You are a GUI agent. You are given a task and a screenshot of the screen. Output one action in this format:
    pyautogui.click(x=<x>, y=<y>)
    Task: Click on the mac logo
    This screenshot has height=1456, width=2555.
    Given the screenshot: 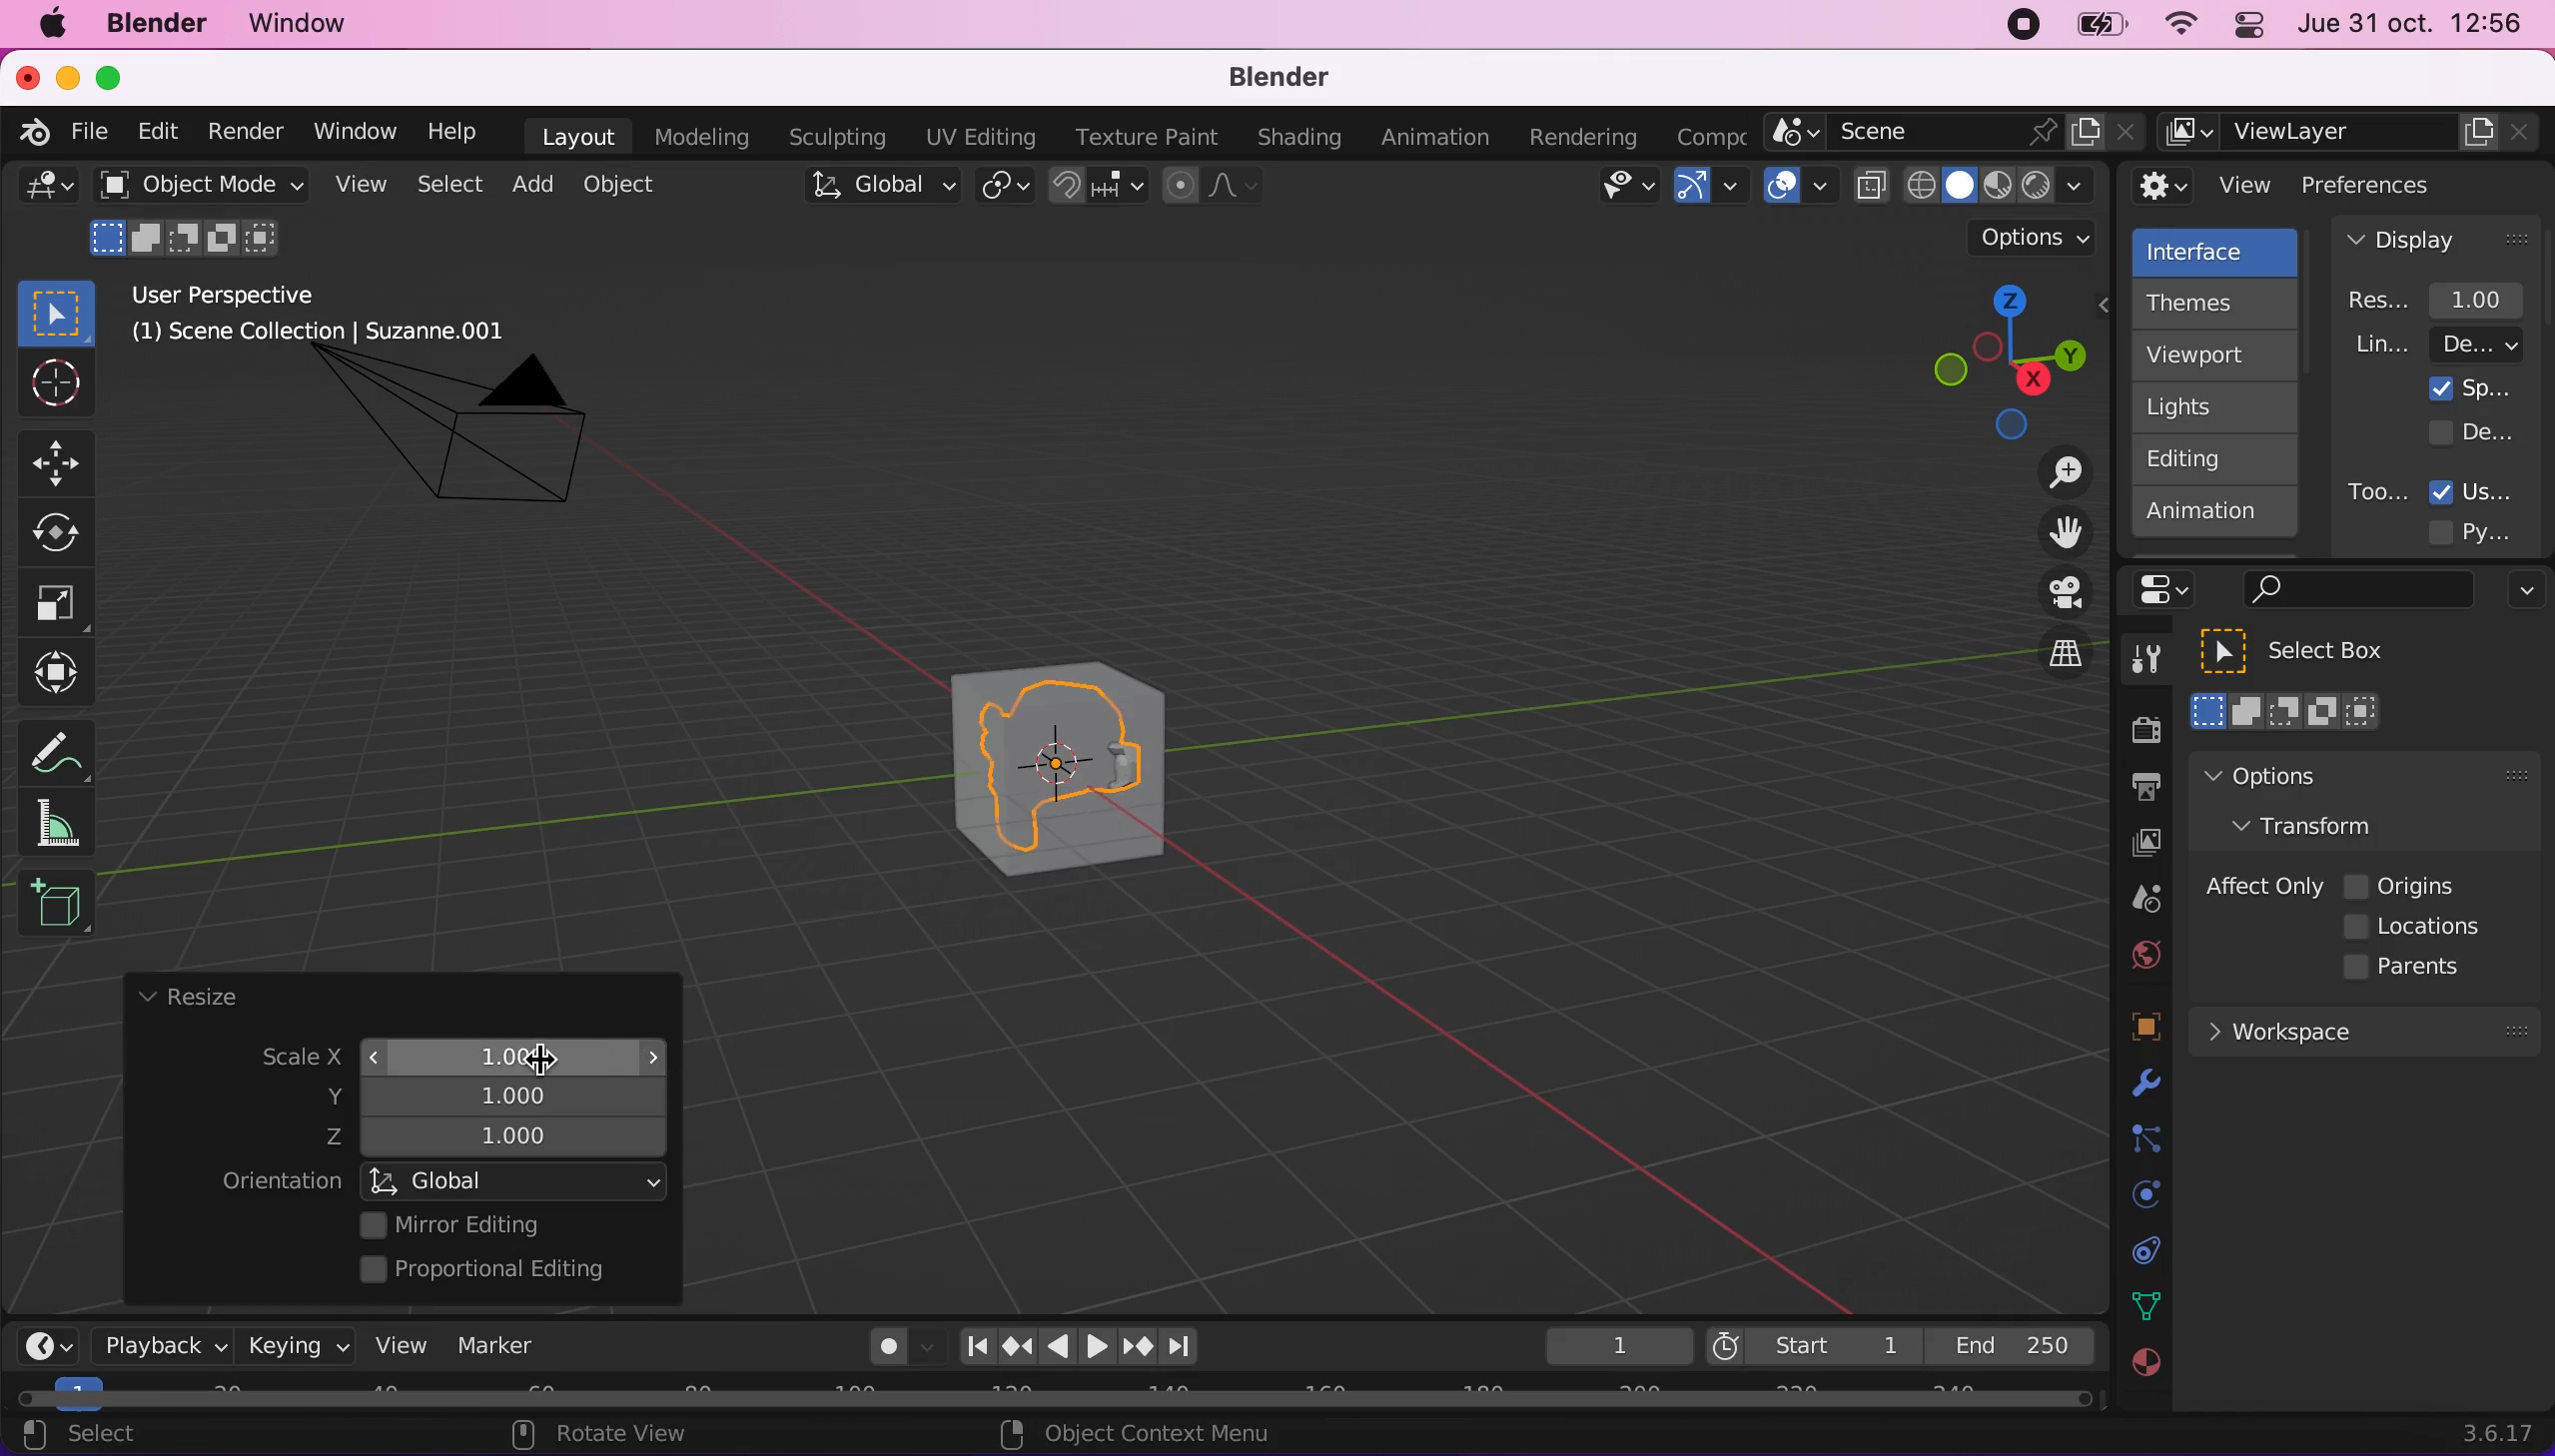 What is the action you would take?
    pyautogui.click(x=51, y=26)
    